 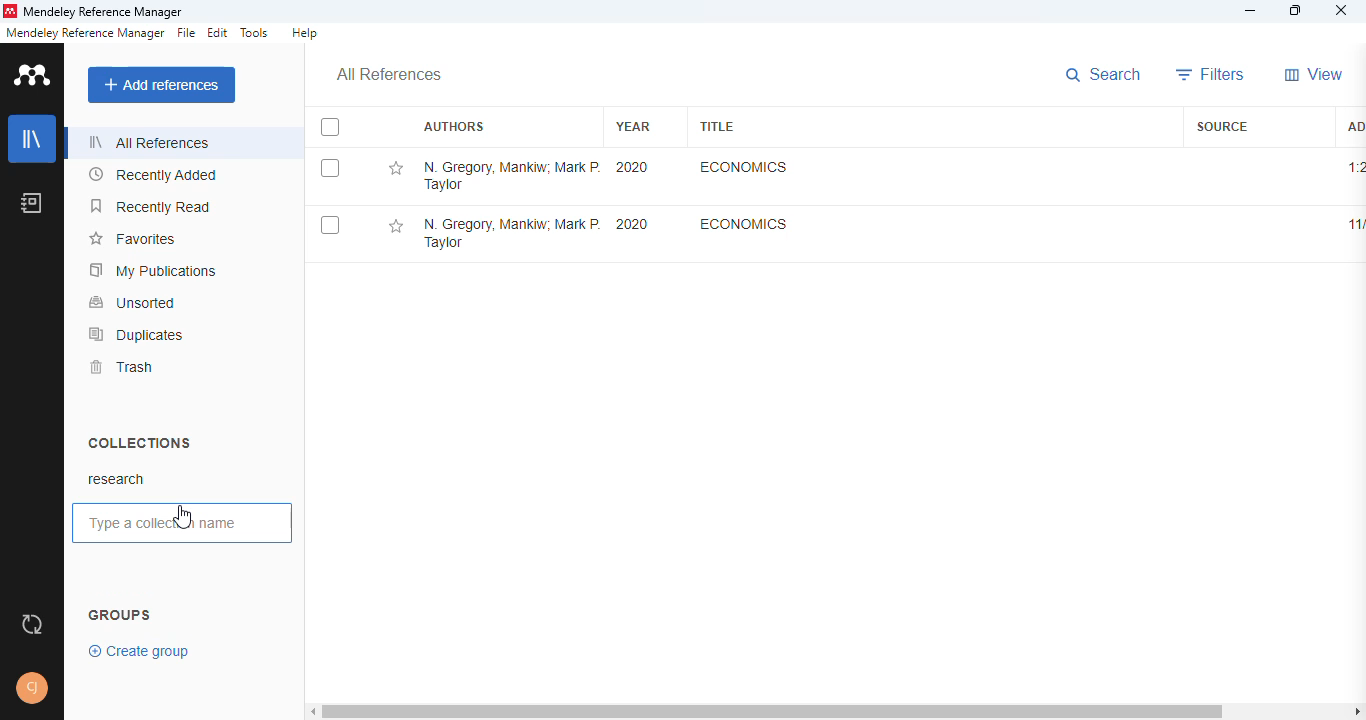 What do you see at coordinates (330, 226) in the screenshot?
I see `select` at bounding box center [330, 226].